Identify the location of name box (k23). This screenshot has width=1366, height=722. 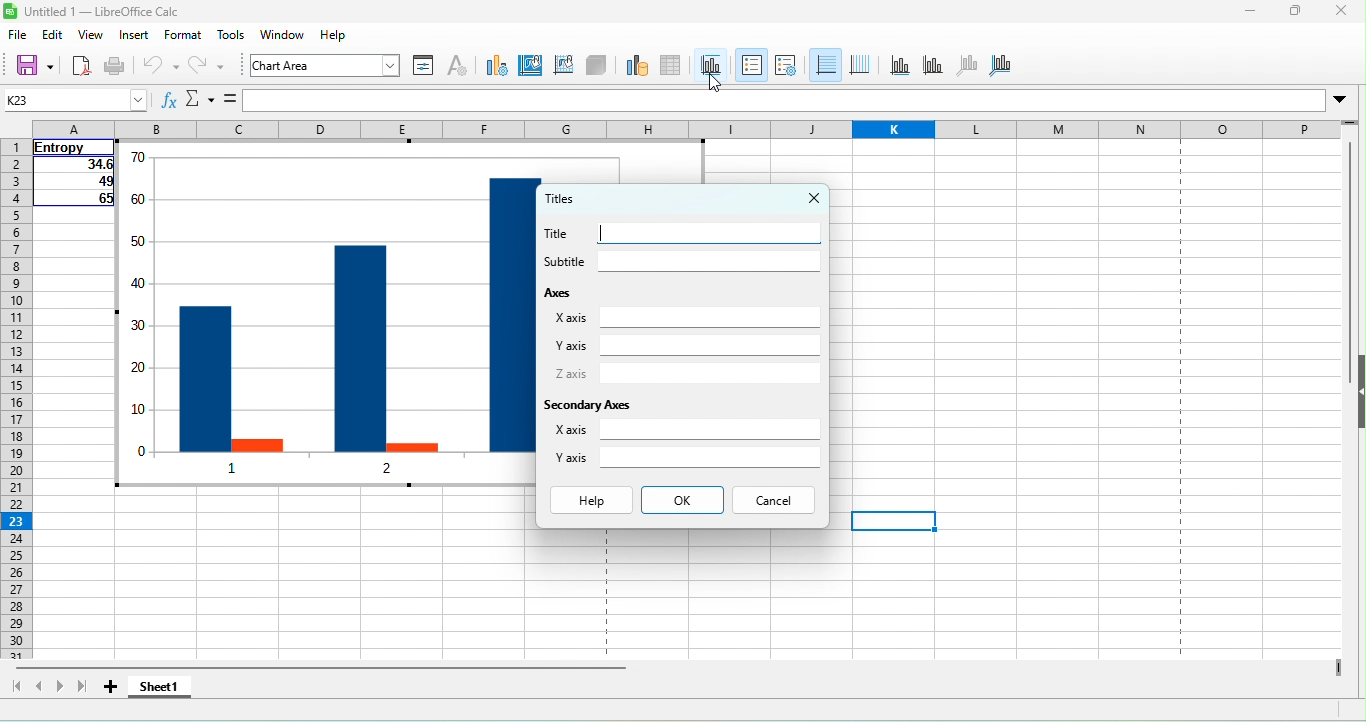
(74, 99).